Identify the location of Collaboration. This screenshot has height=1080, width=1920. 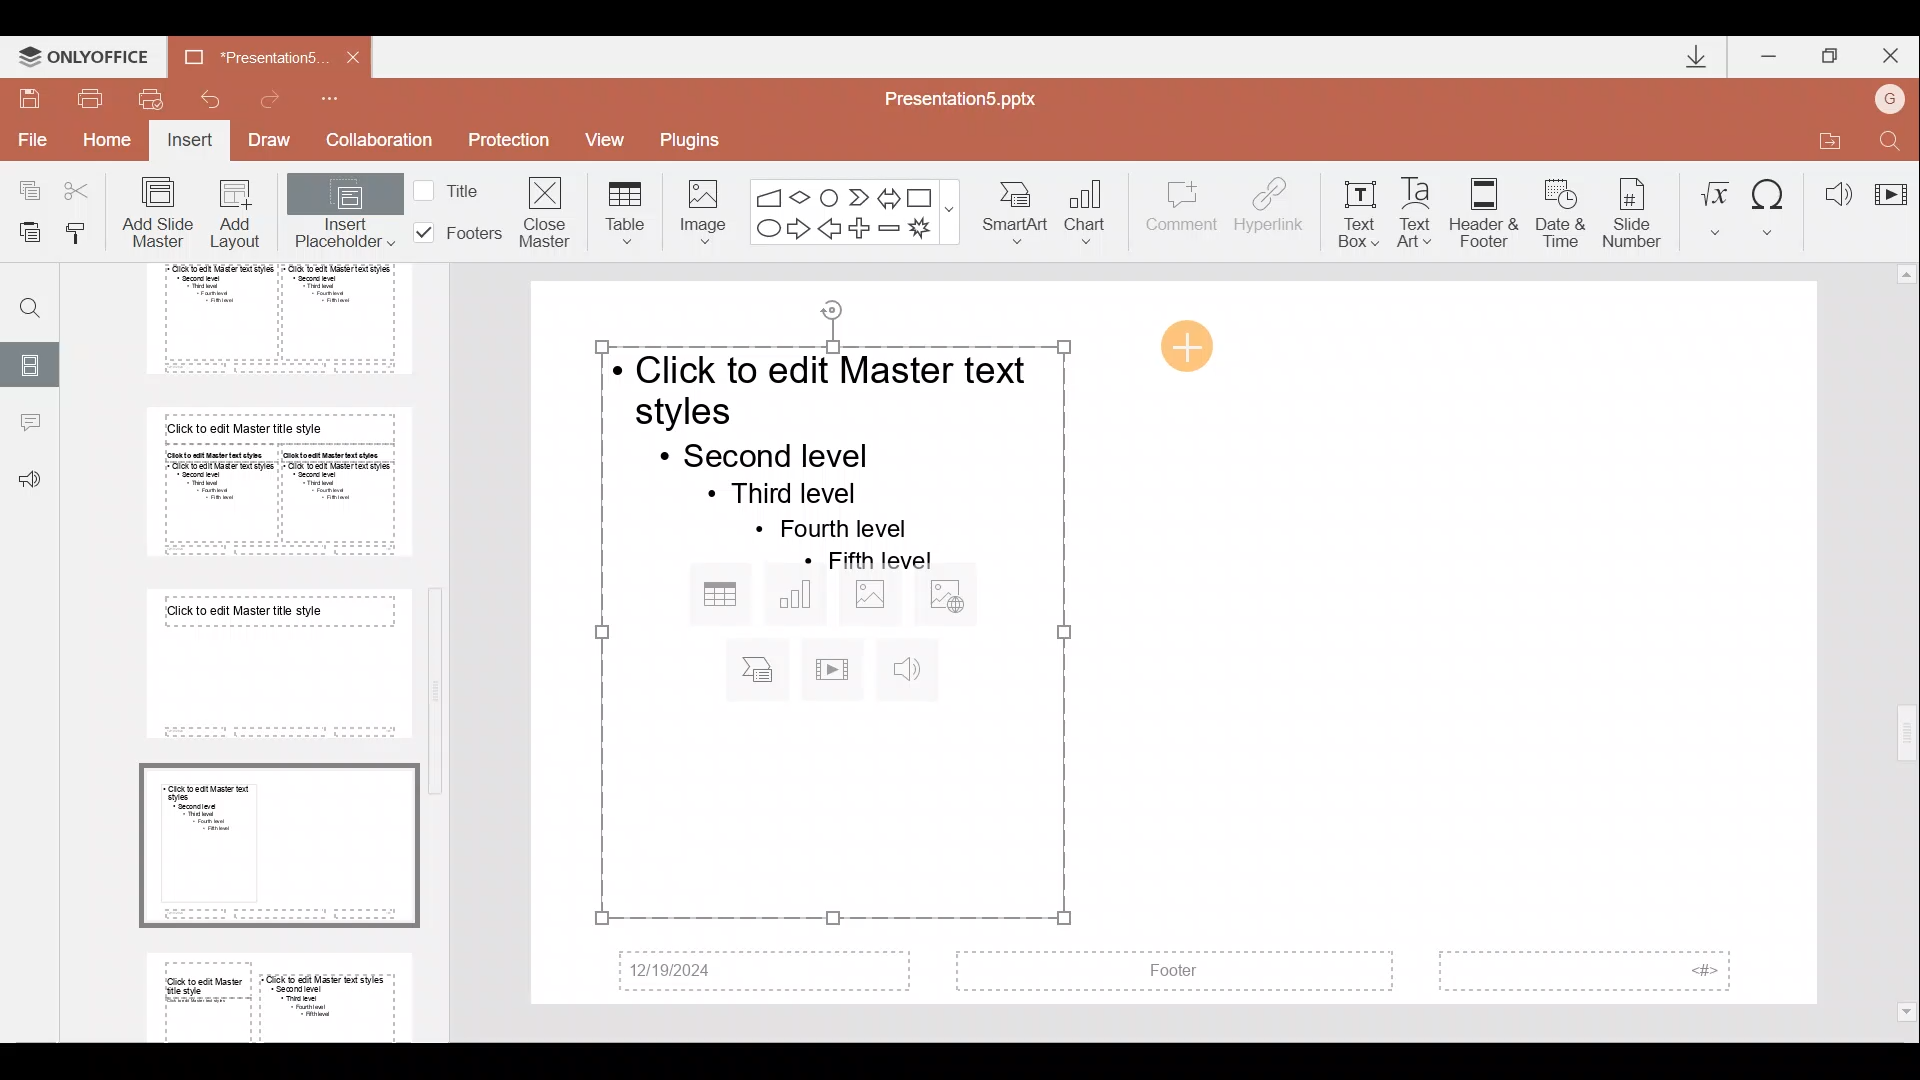
(379, 140).